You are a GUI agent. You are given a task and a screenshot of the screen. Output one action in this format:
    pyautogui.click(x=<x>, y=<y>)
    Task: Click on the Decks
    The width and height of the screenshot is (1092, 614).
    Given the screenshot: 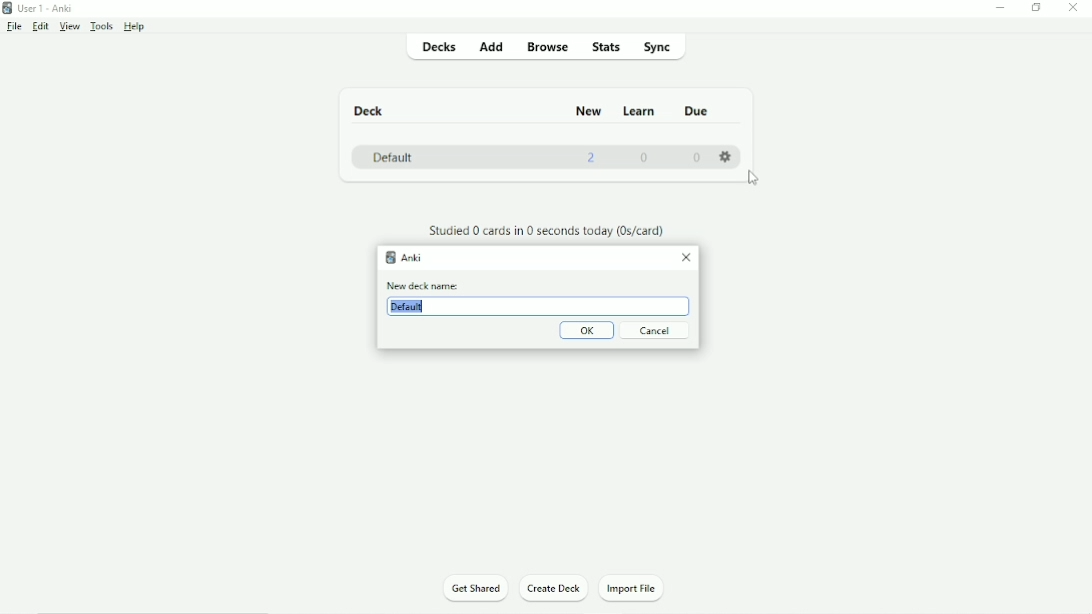 What is the action you would take?
    pyautogui.click(x=437, y=48)
    